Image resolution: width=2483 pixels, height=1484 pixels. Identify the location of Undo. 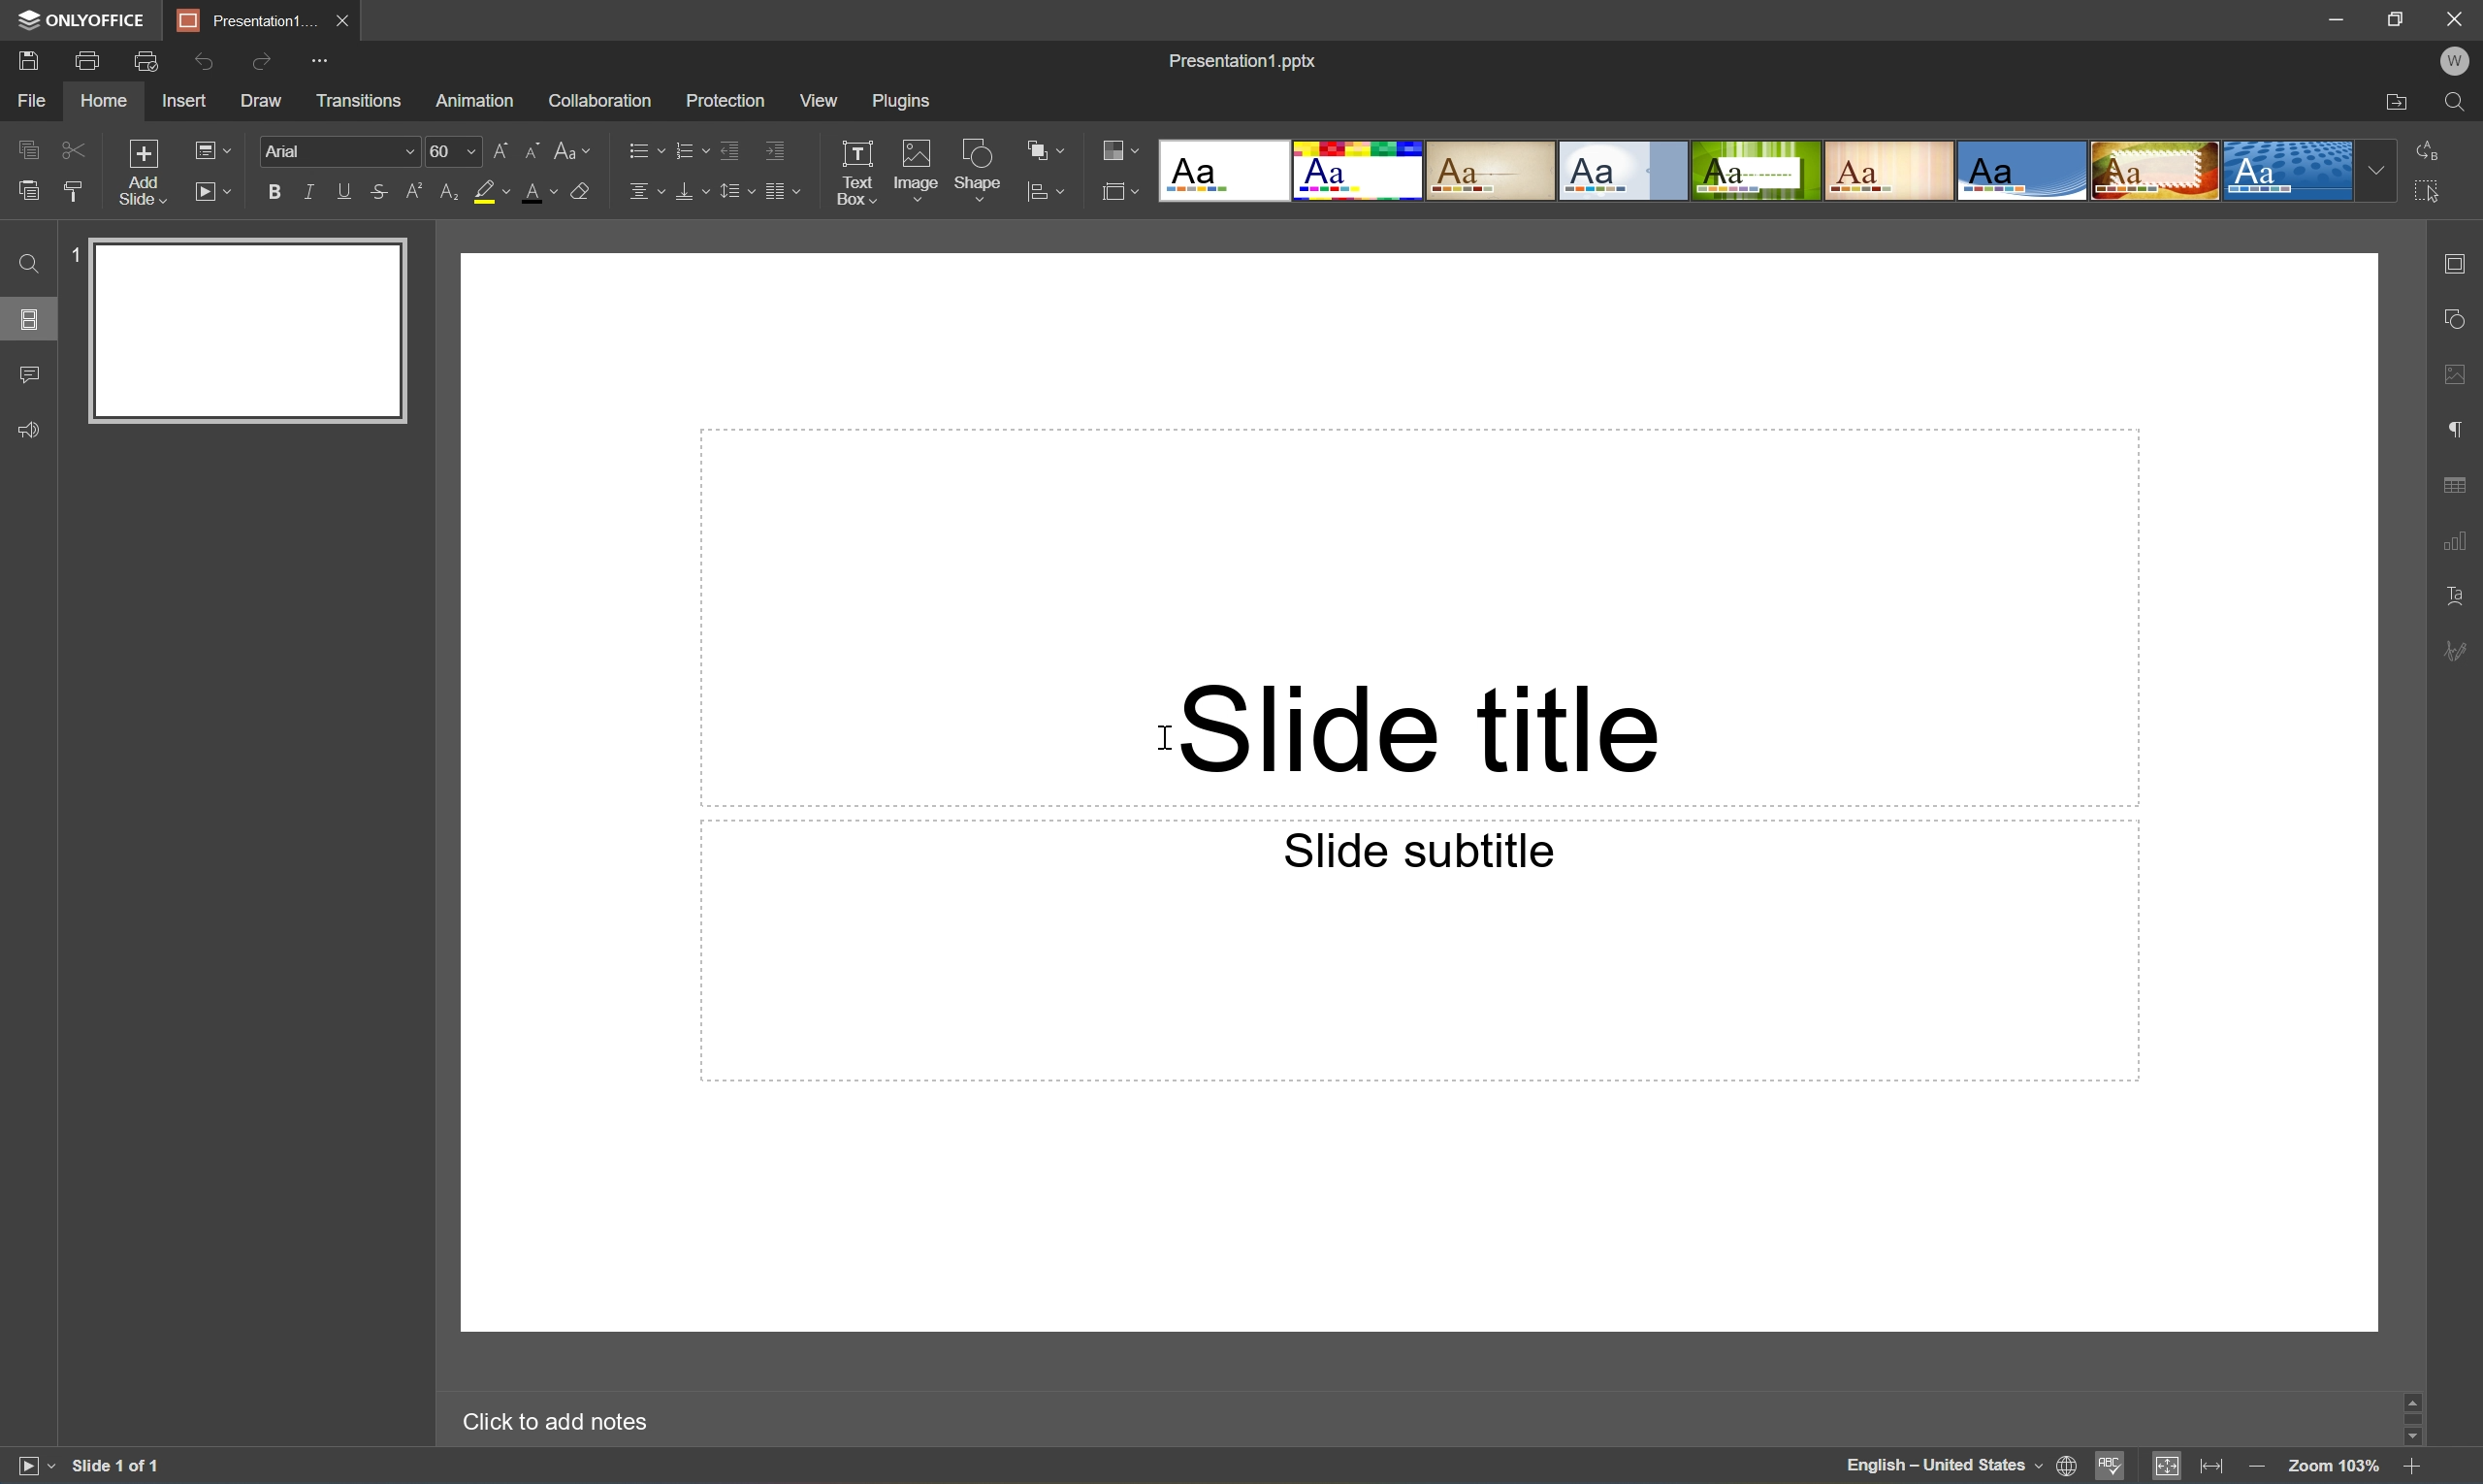
(197, 64).